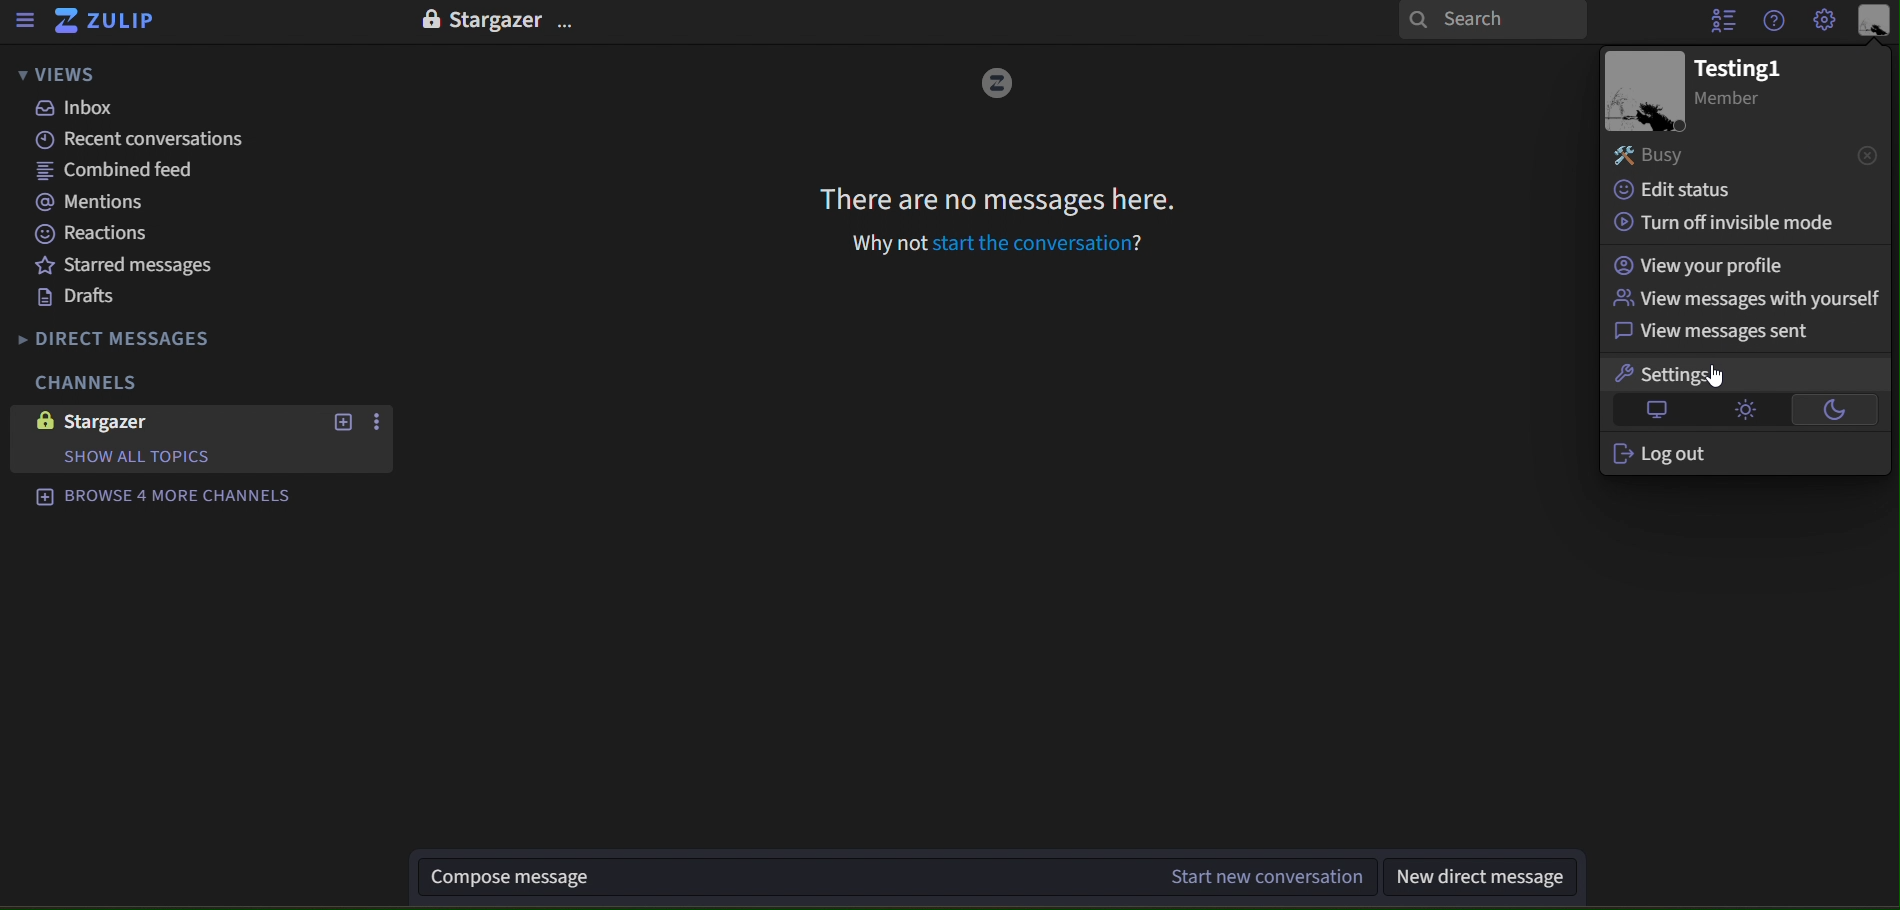 The height and width of the screenshot is (910, 1900). Describe the element at coordinates (1741, 66) in the screenshot. I see `testing1` at that location.